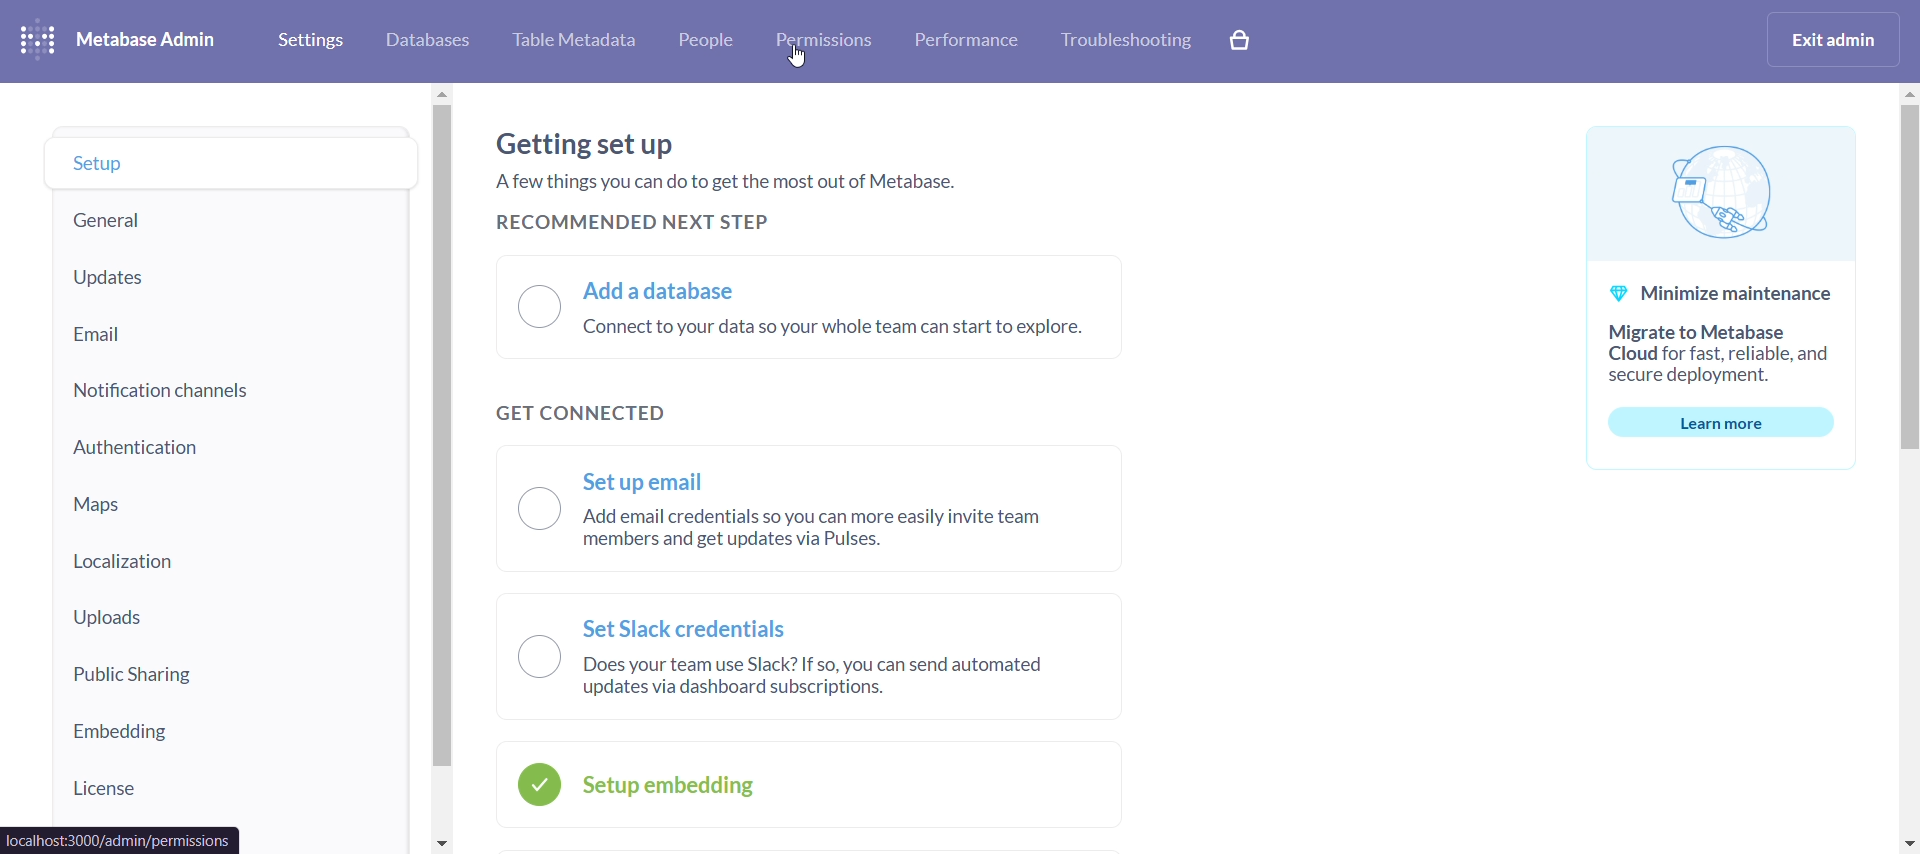  Describe the element at coordinates (226, 614) in the screenshot. I see `uploads` at that location.